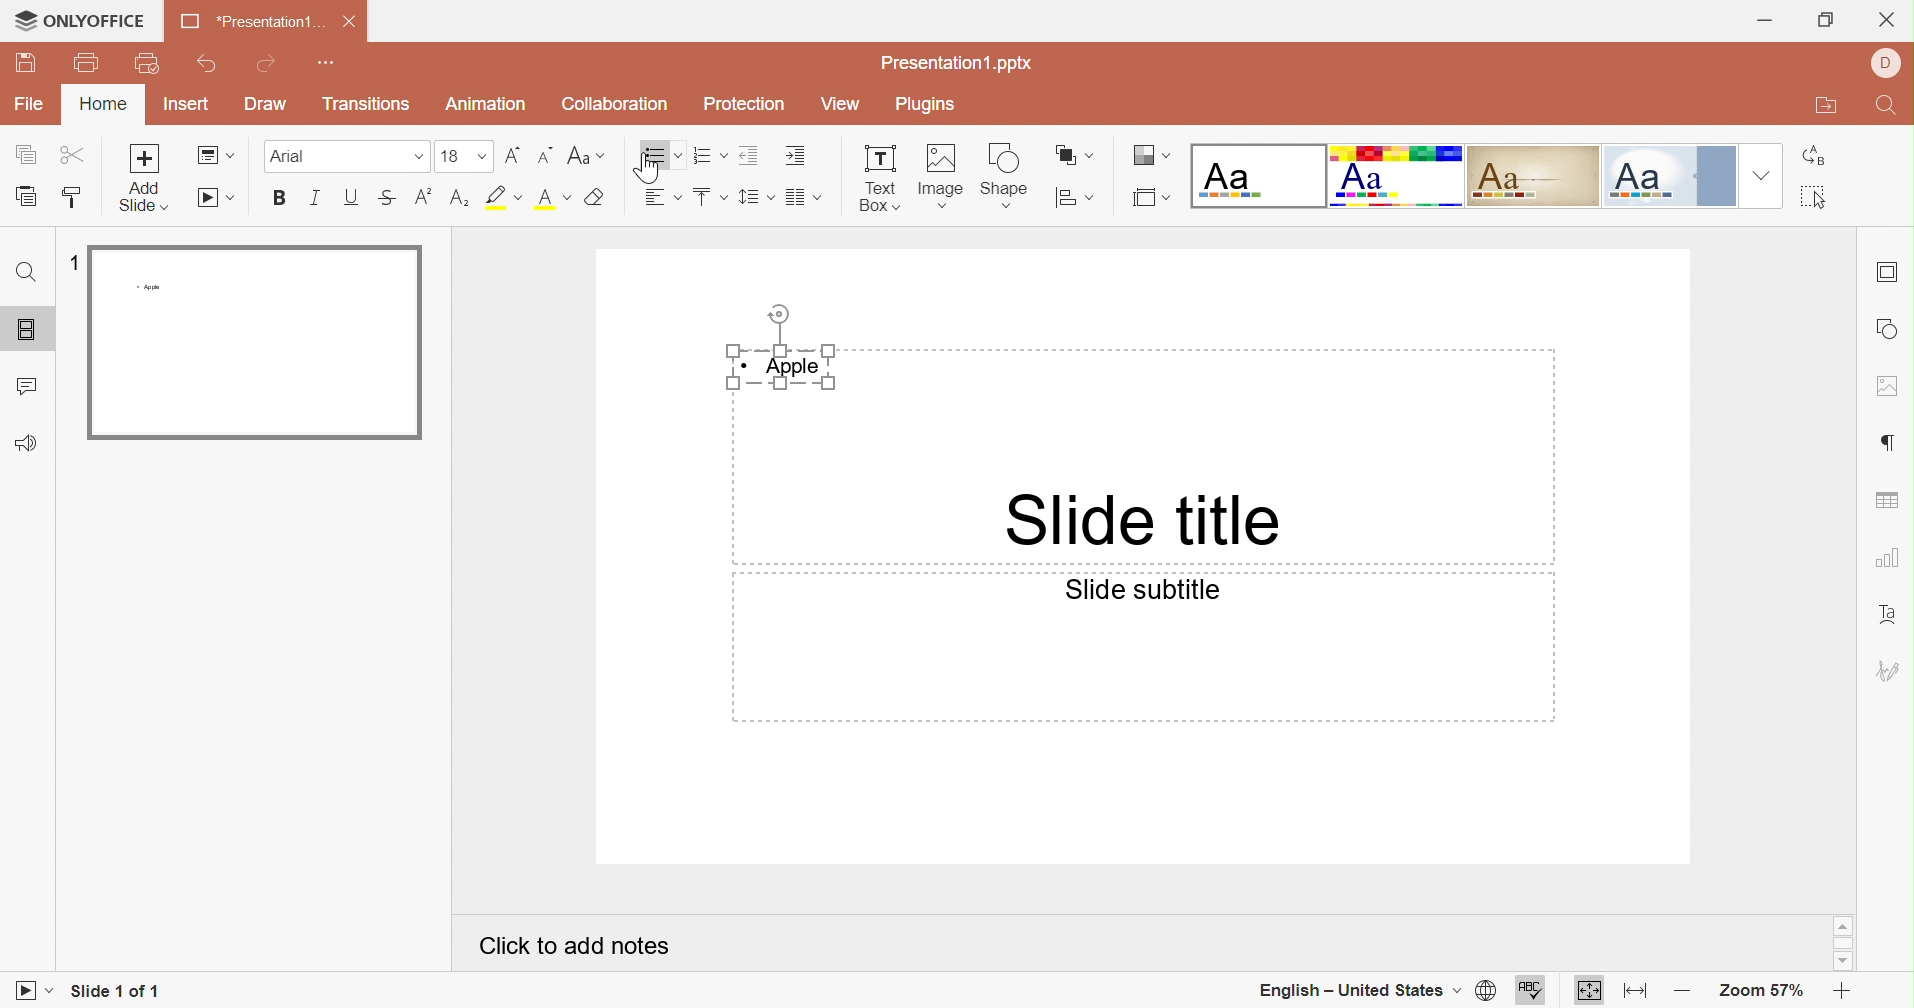  Describe the element at coordinates (216, 156) in the screenshot. I see `Change slide layout` at that location.